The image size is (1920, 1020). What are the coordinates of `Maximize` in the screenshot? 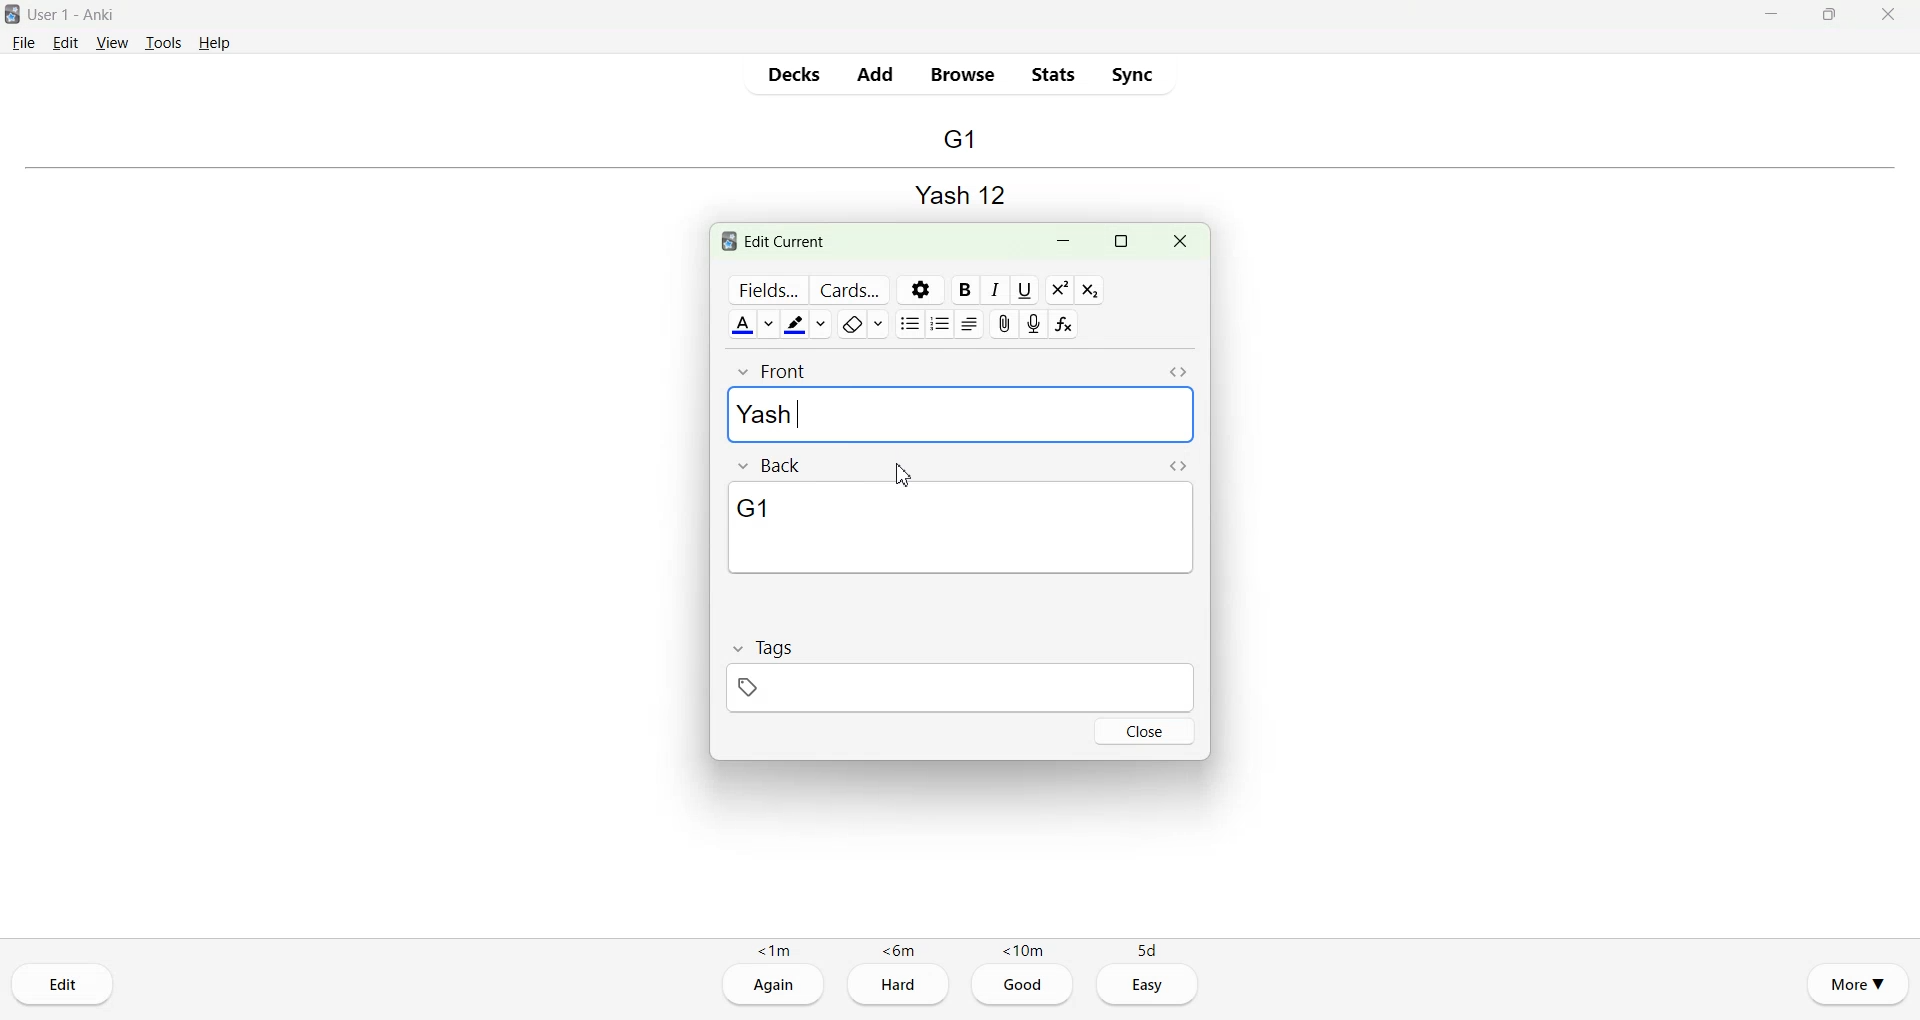 It's located at (1828, 14).